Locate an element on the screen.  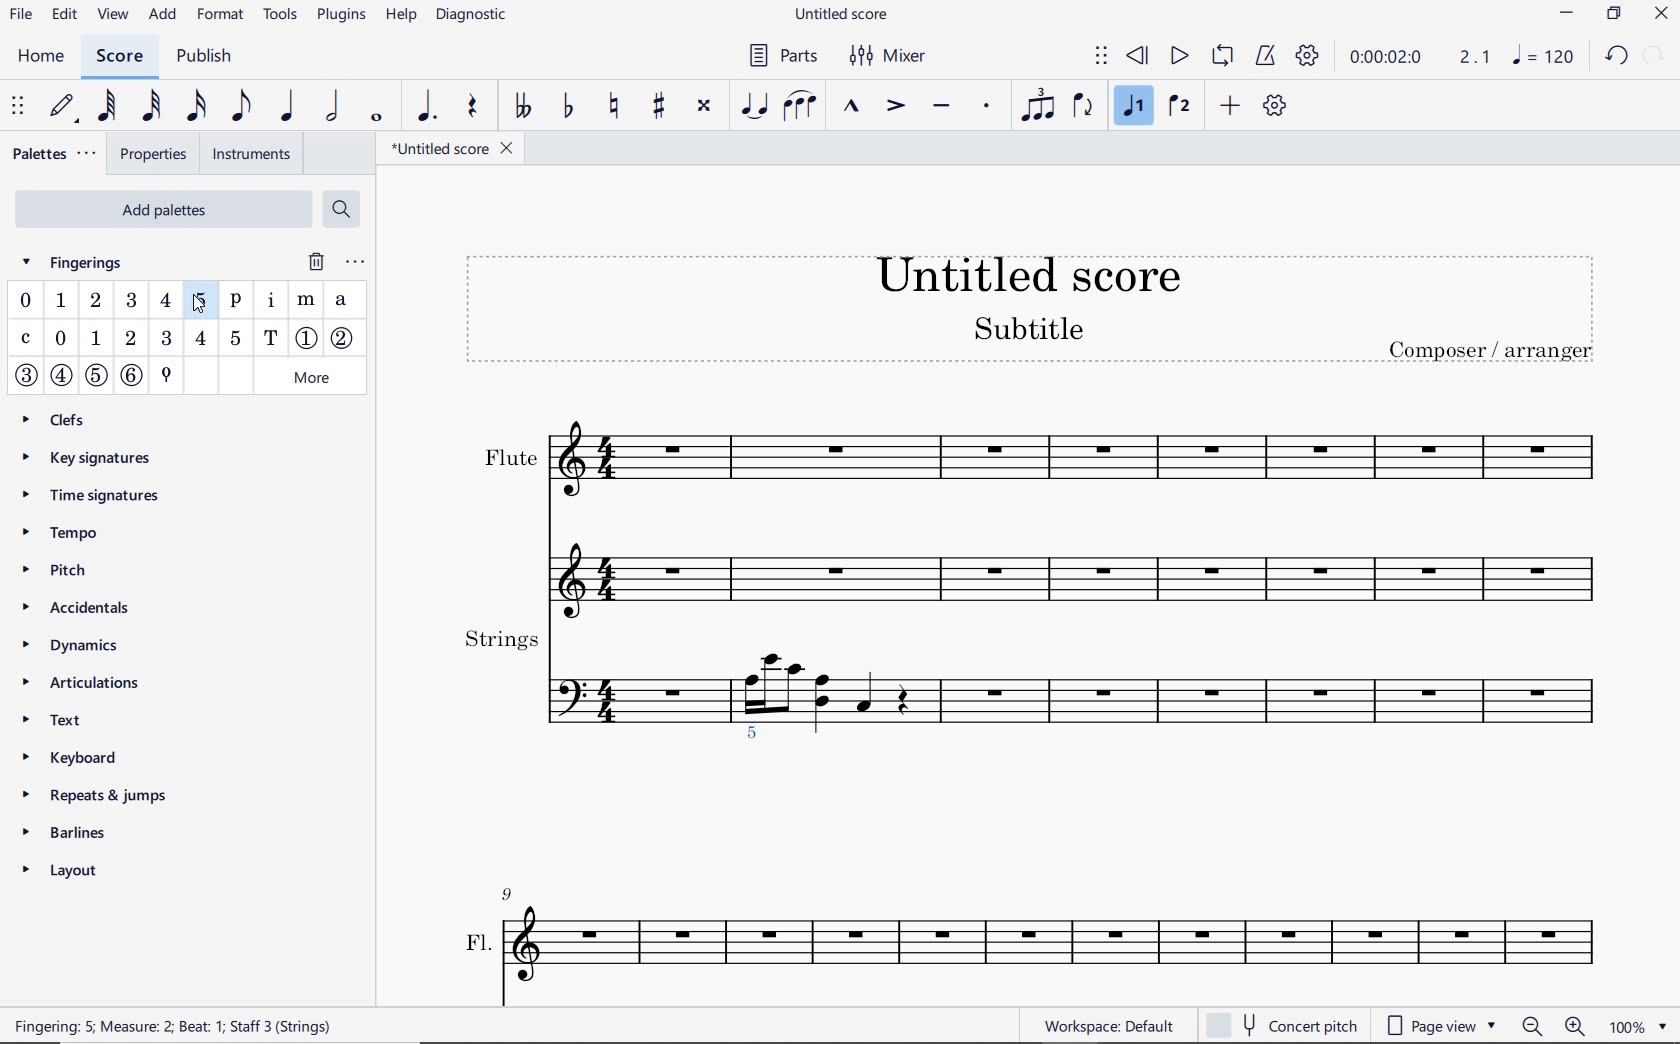
Play time is located at coordinates (1419, 57).